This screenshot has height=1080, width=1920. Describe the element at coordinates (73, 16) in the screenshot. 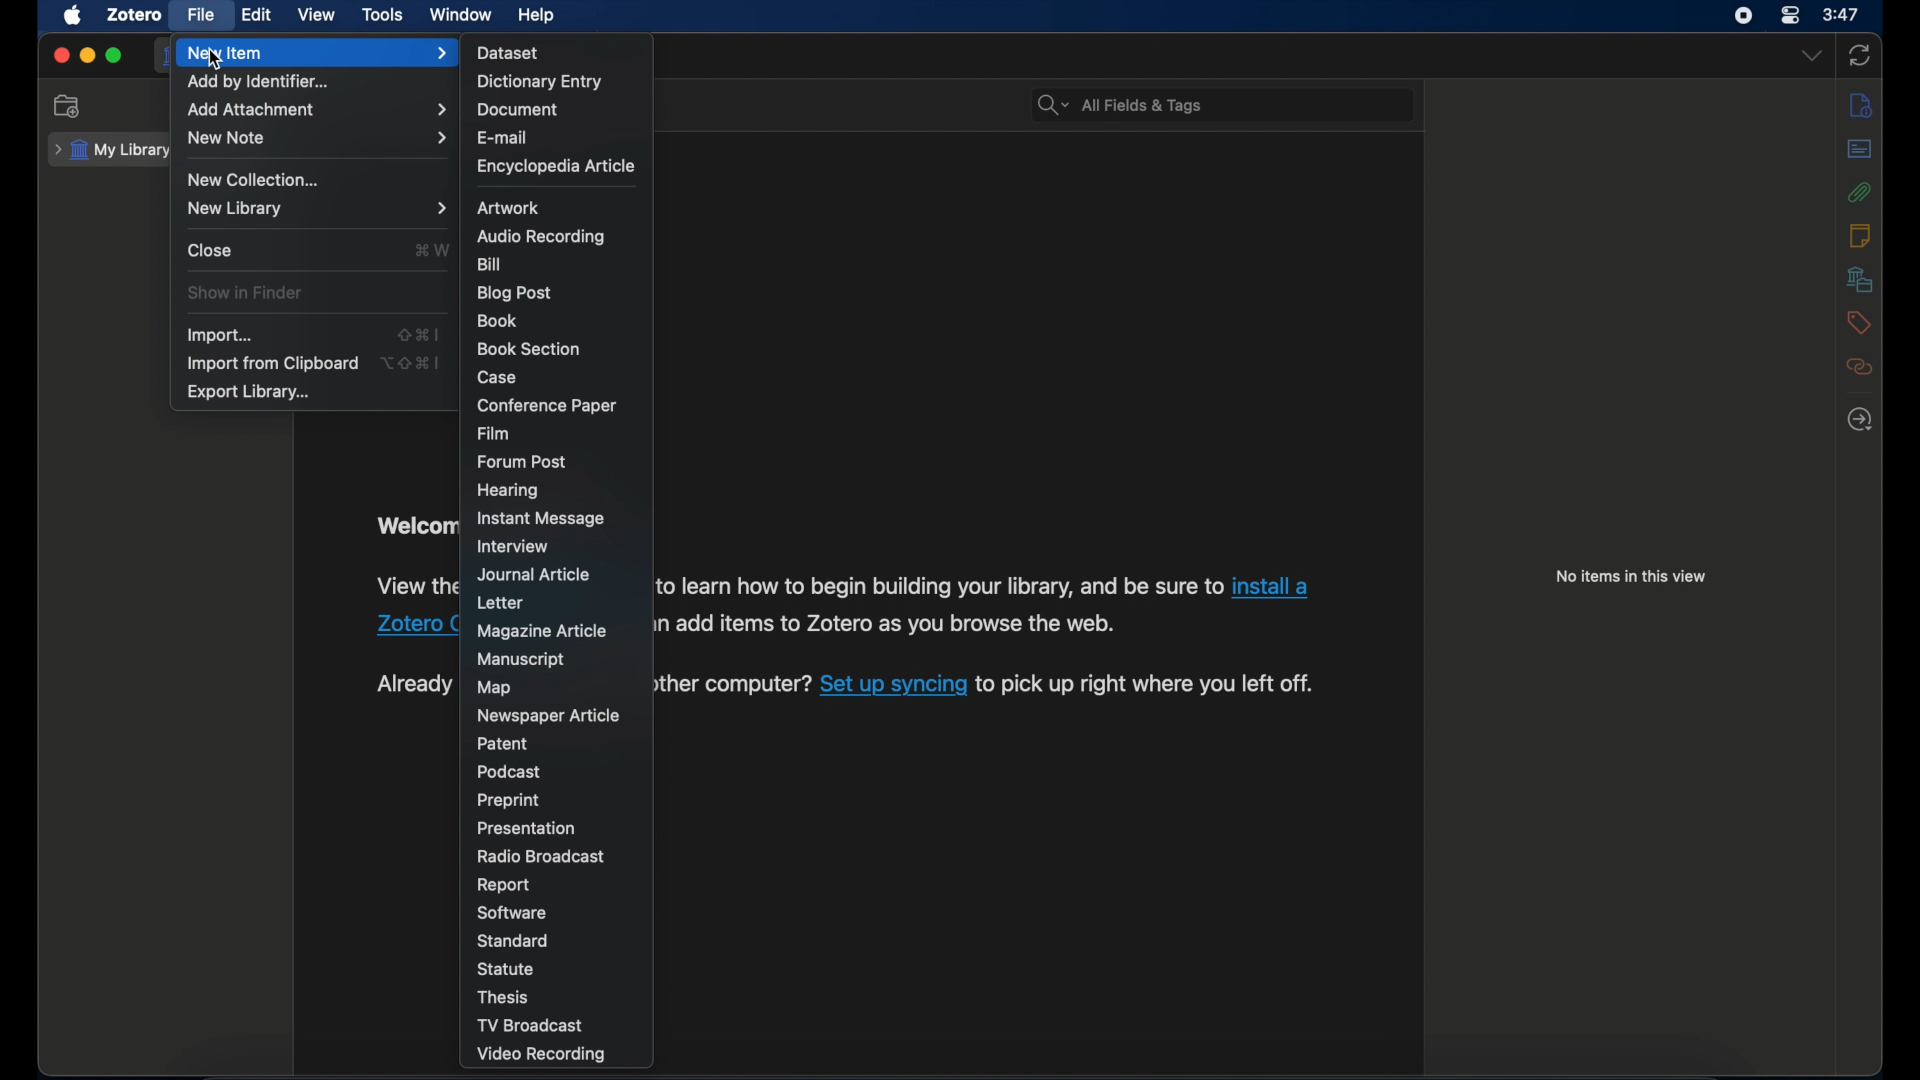

I see `apple` at that location.